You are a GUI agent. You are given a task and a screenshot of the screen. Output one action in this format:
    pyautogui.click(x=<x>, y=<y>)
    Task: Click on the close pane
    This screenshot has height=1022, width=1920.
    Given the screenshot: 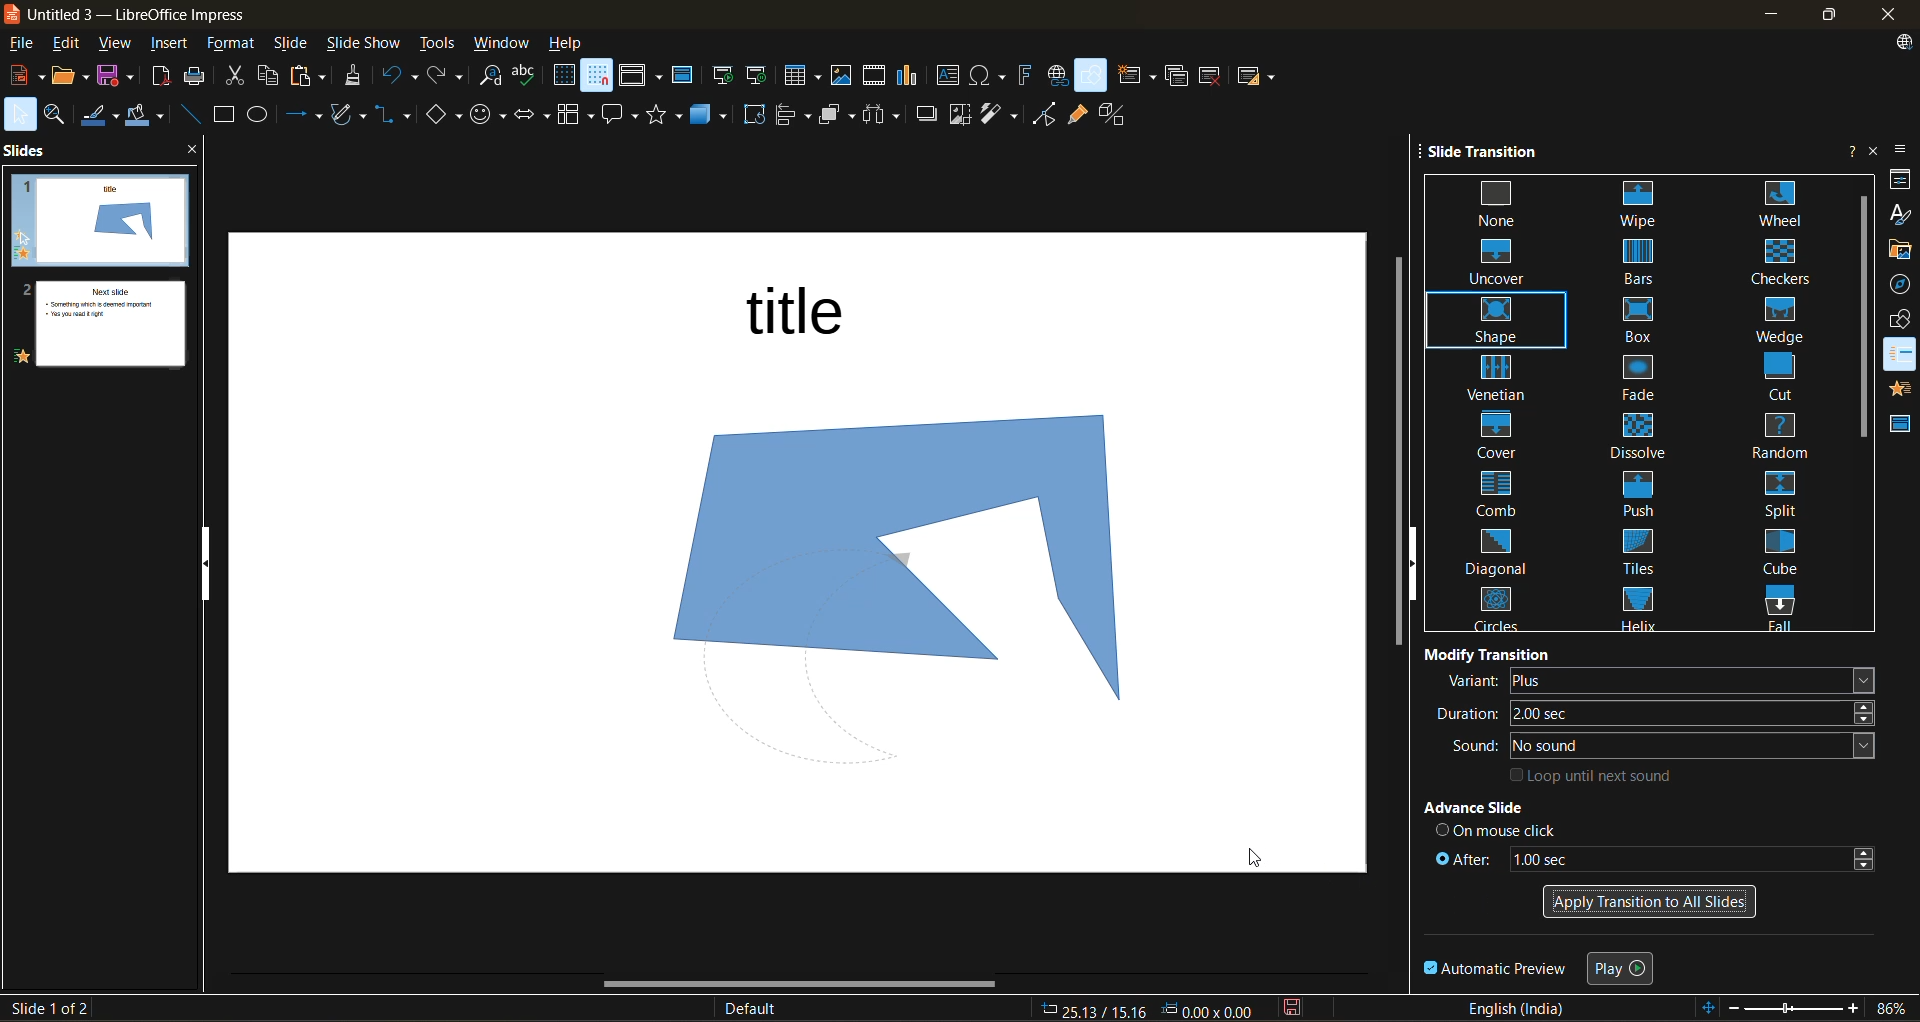 What is the action you would take?
    pyautogui.click(x=195, y=153)
    